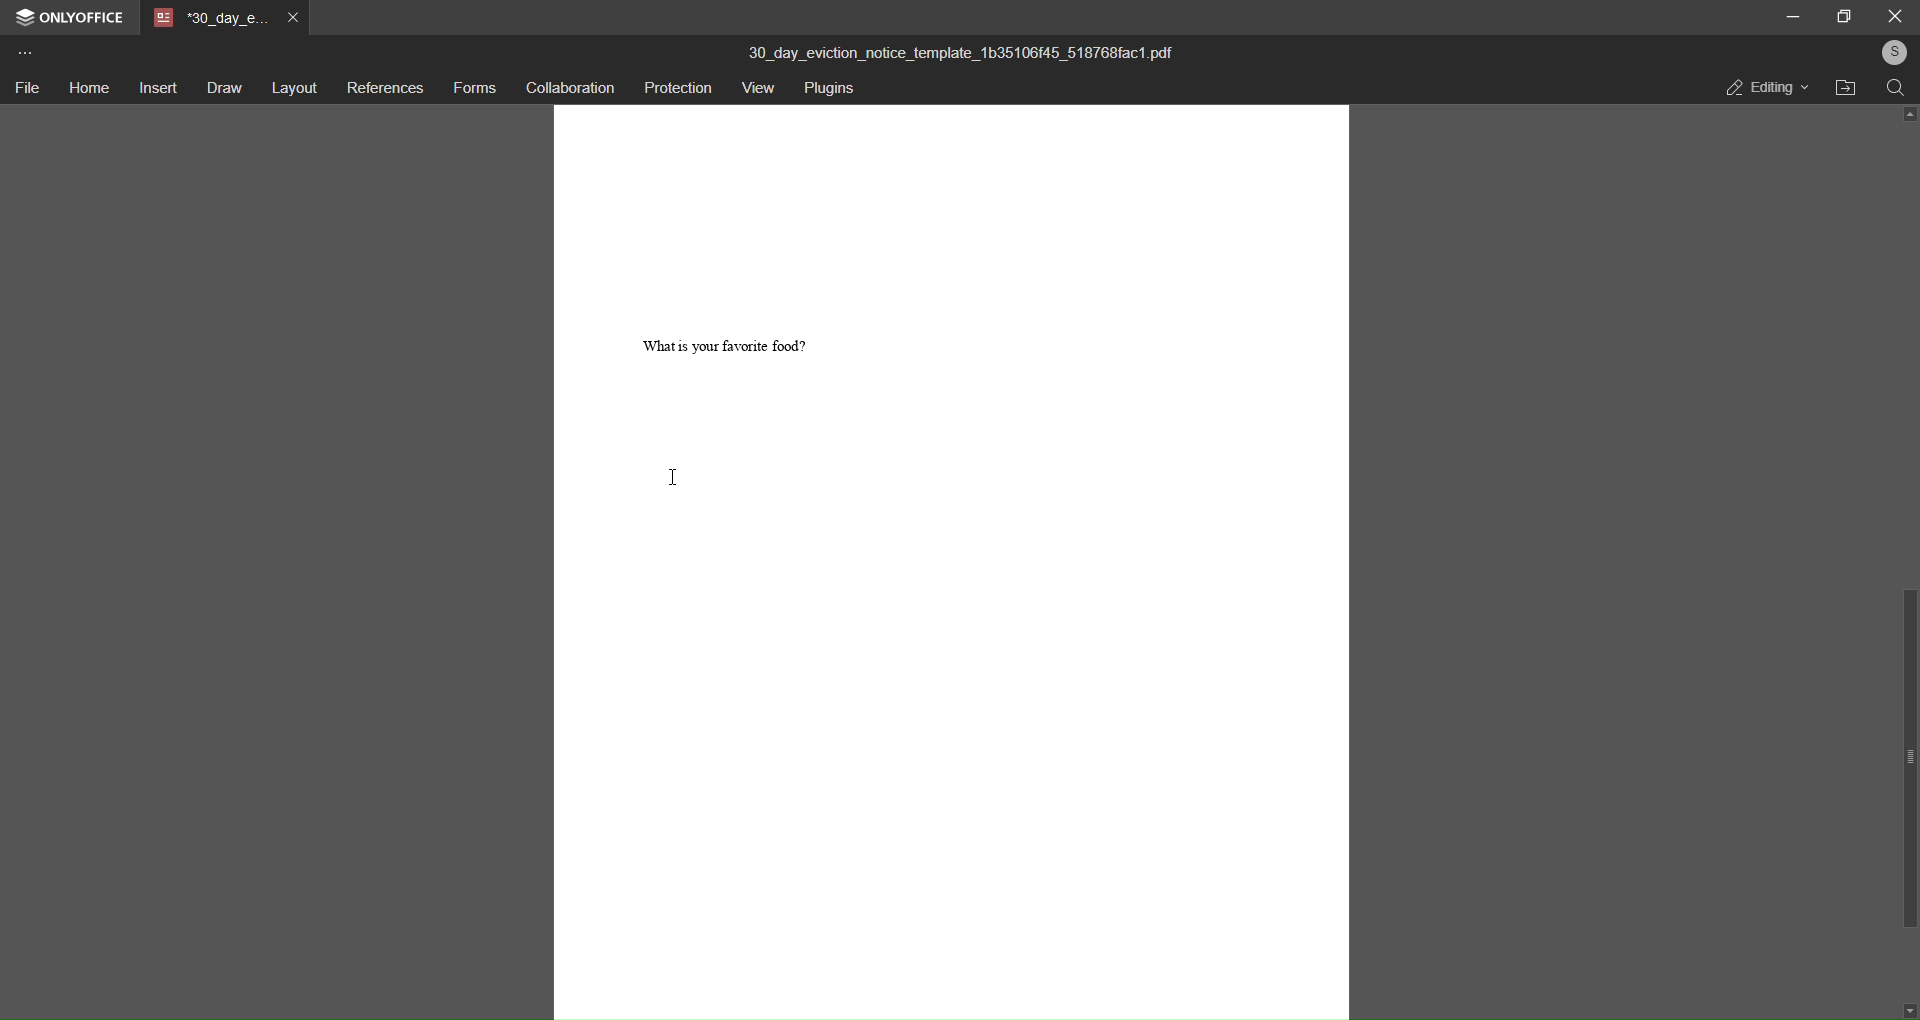 Image resolution: width=1920 pixels, height=1020 pixels. I want to click on search, so click(1896, 89).